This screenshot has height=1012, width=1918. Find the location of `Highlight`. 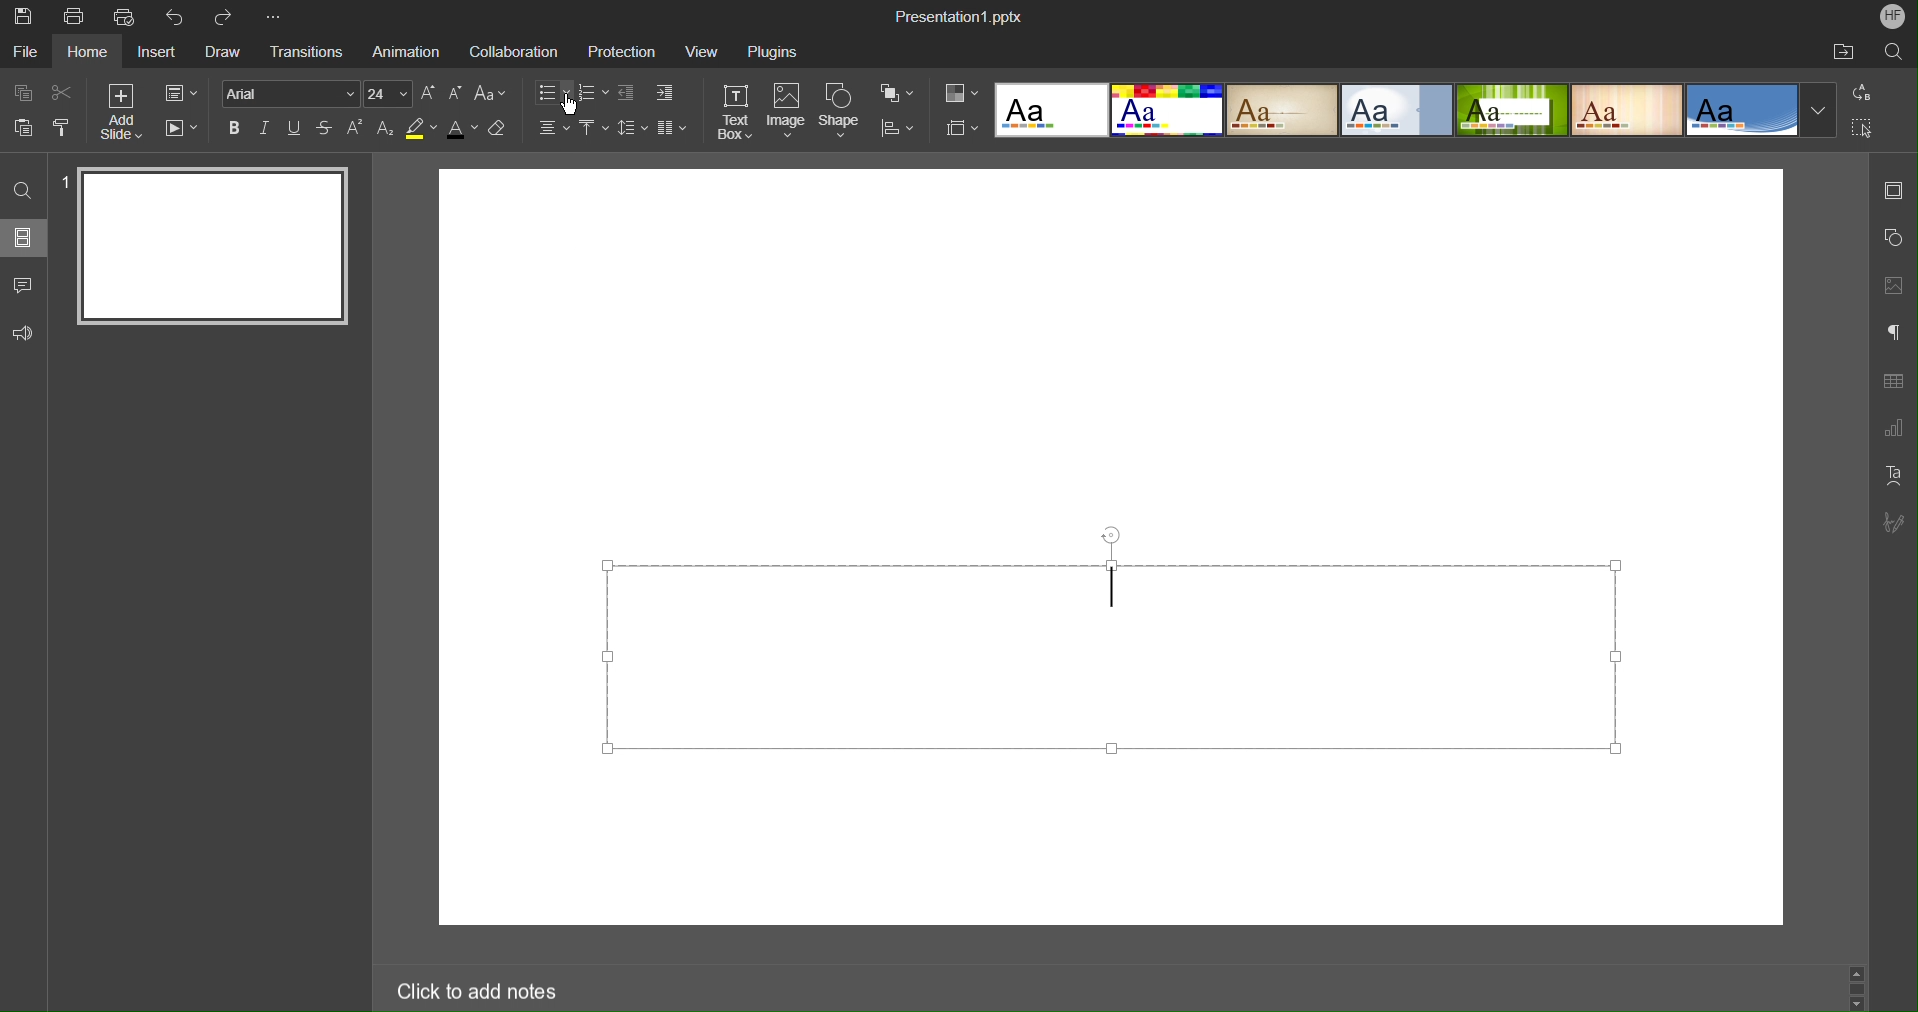

Highlight is located at coordinates (419, 130).